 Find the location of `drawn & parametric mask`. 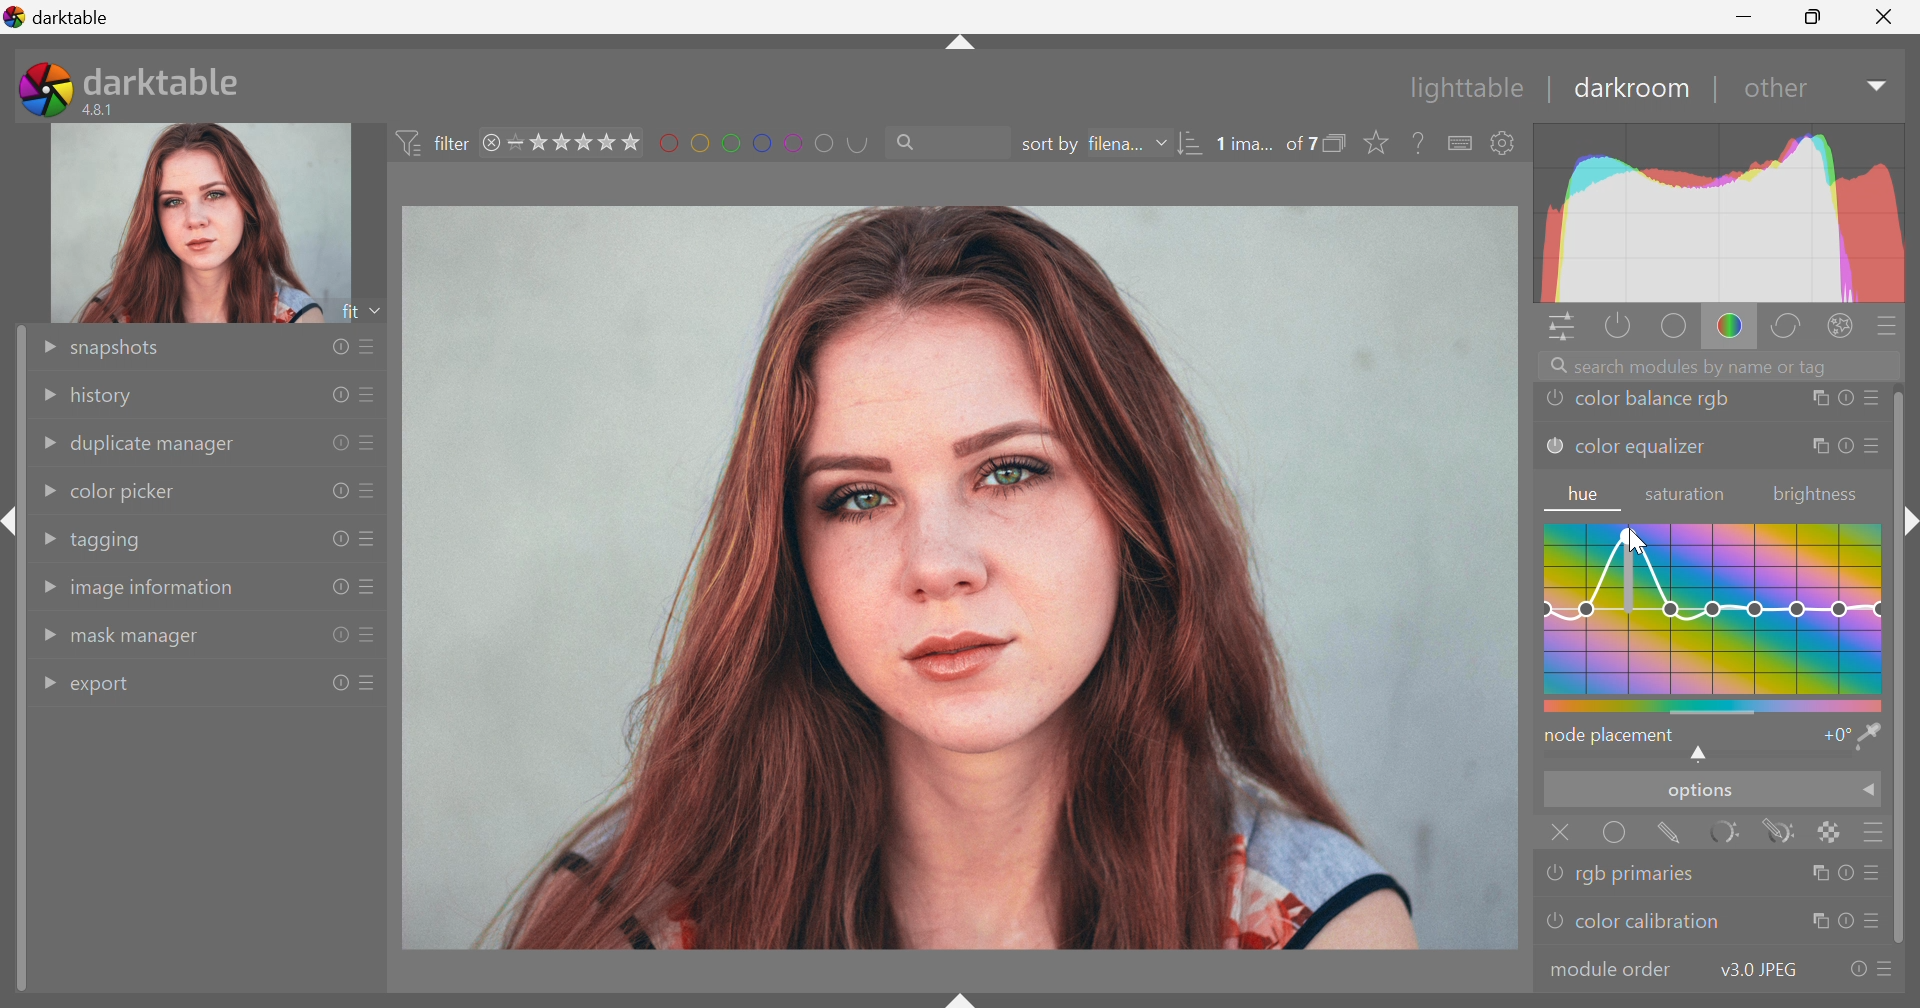

drawn & parametric mask is located at coordinates (1785, 833).